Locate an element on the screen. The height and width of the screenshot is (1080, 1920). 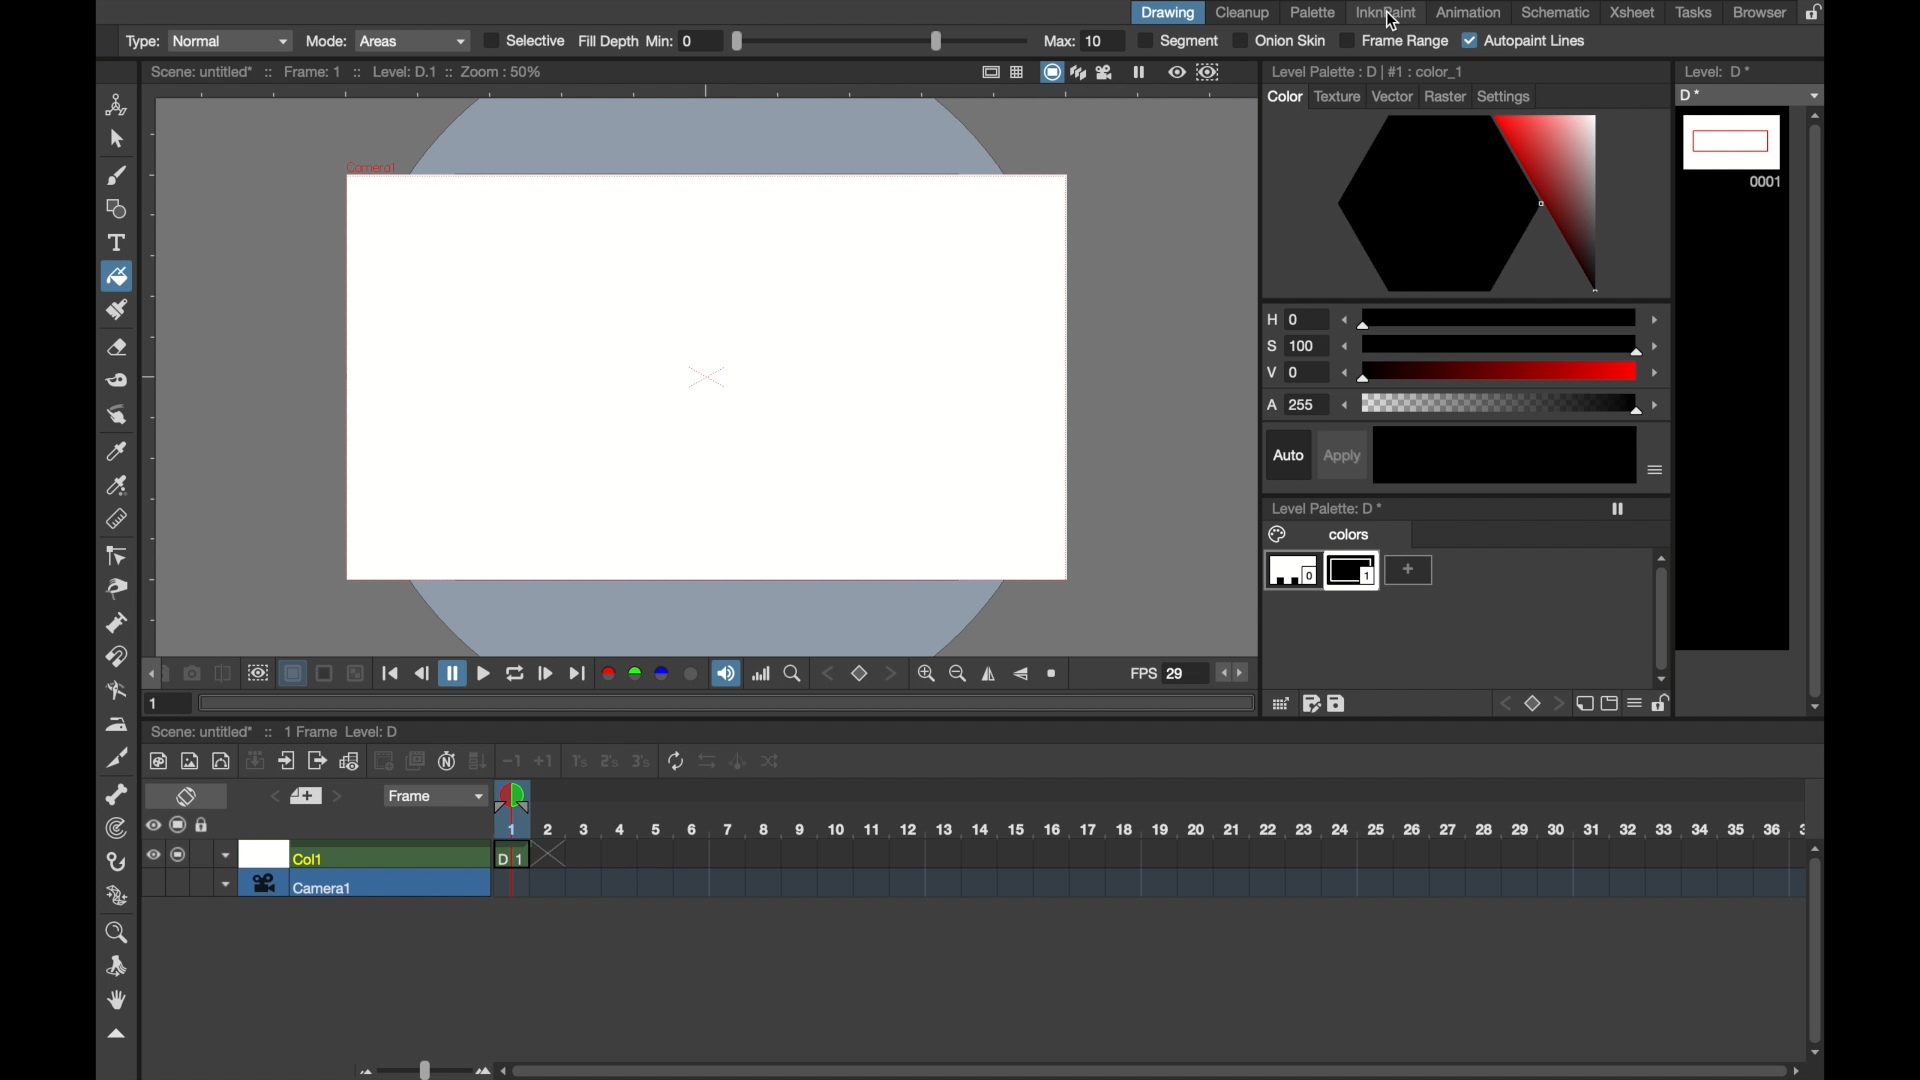
forward is located at coordinates (316, 761).